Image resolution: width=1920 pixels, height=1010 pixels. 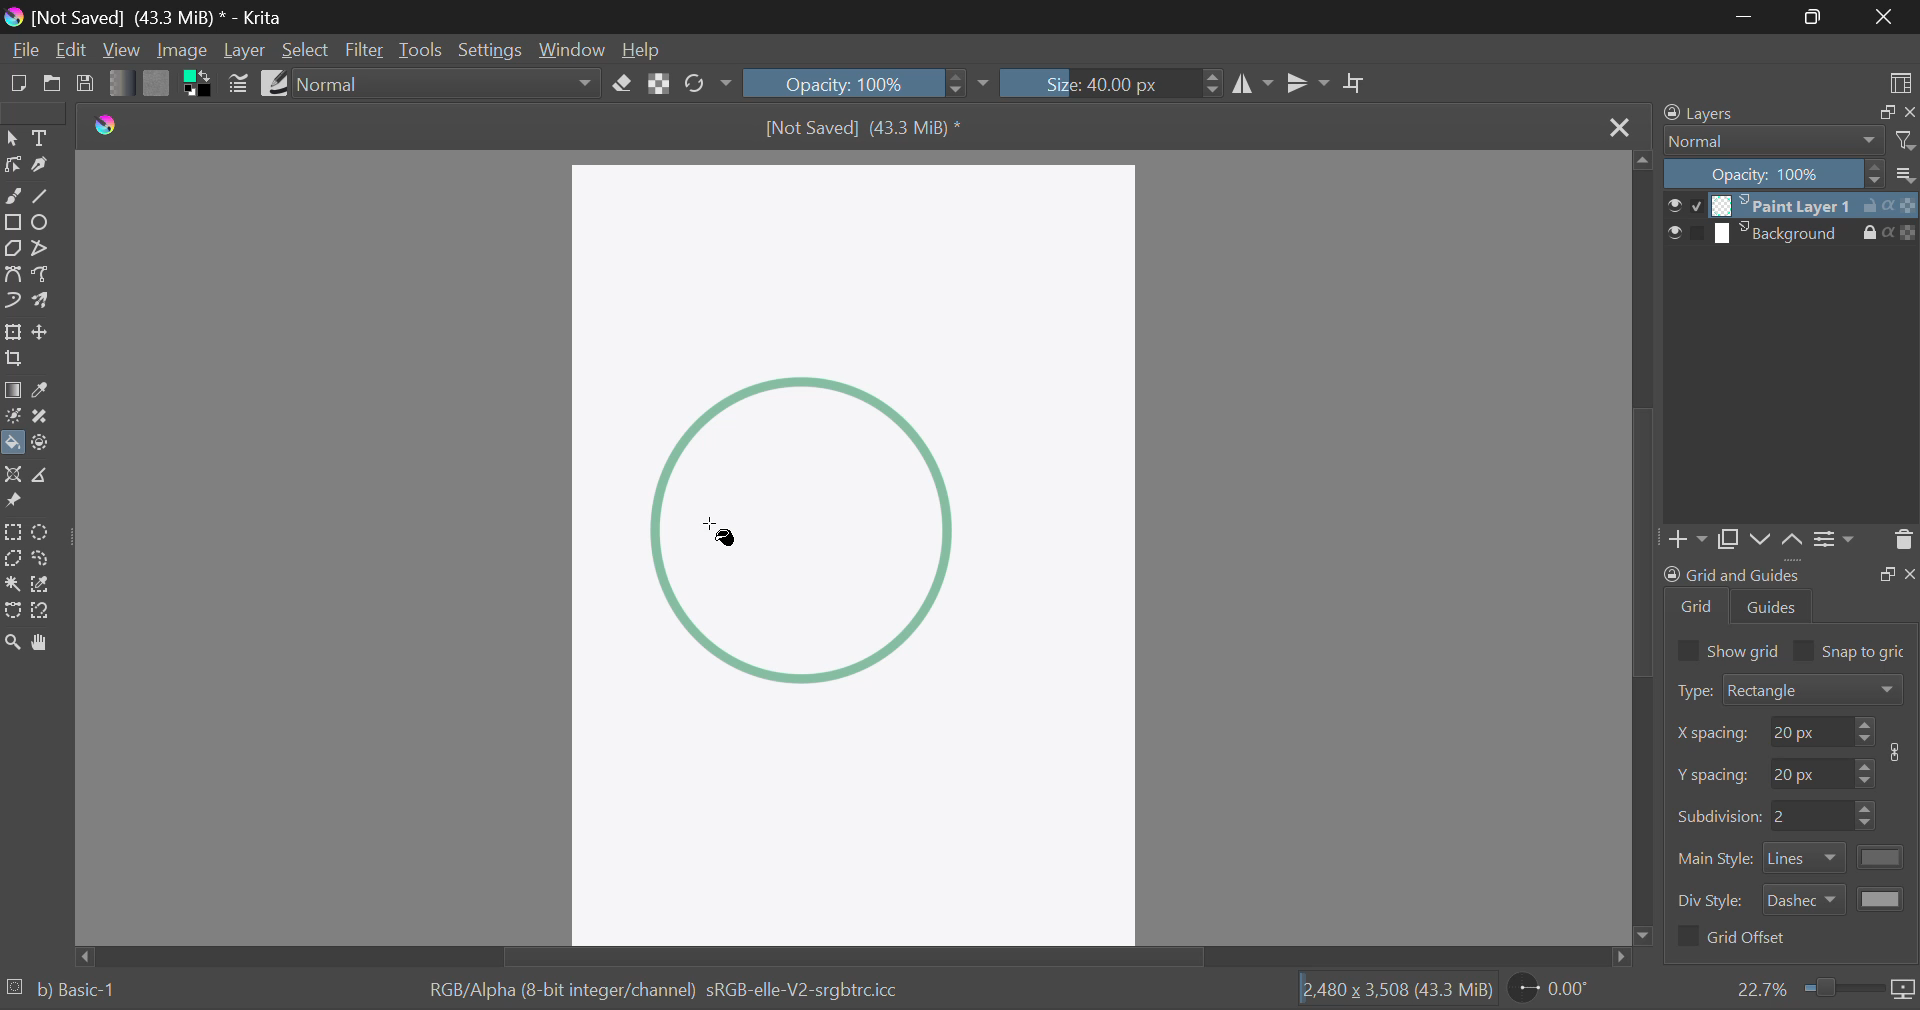 I want to click on Rectangular Selection, so click(x=12, y=532).